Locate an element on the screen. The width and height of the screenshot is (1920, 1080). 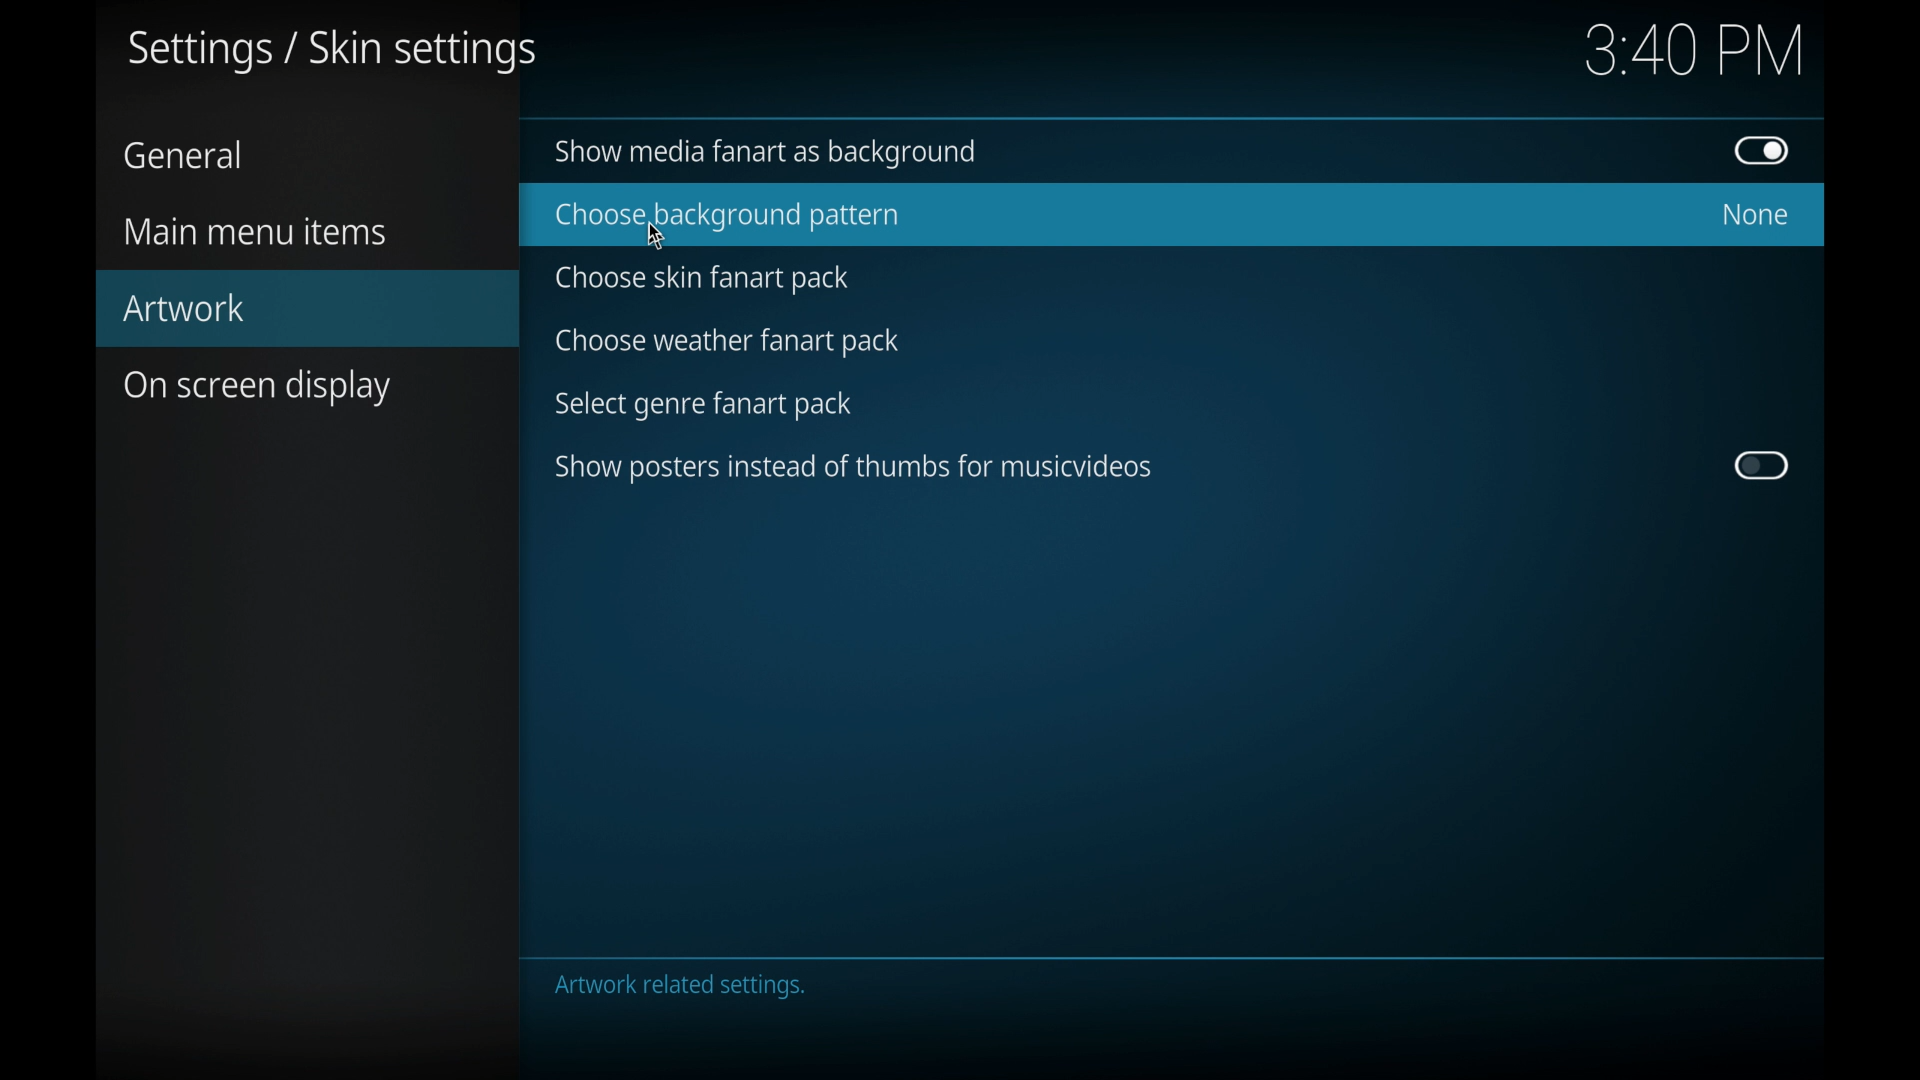
cursor is located at coordinates (656, 238).